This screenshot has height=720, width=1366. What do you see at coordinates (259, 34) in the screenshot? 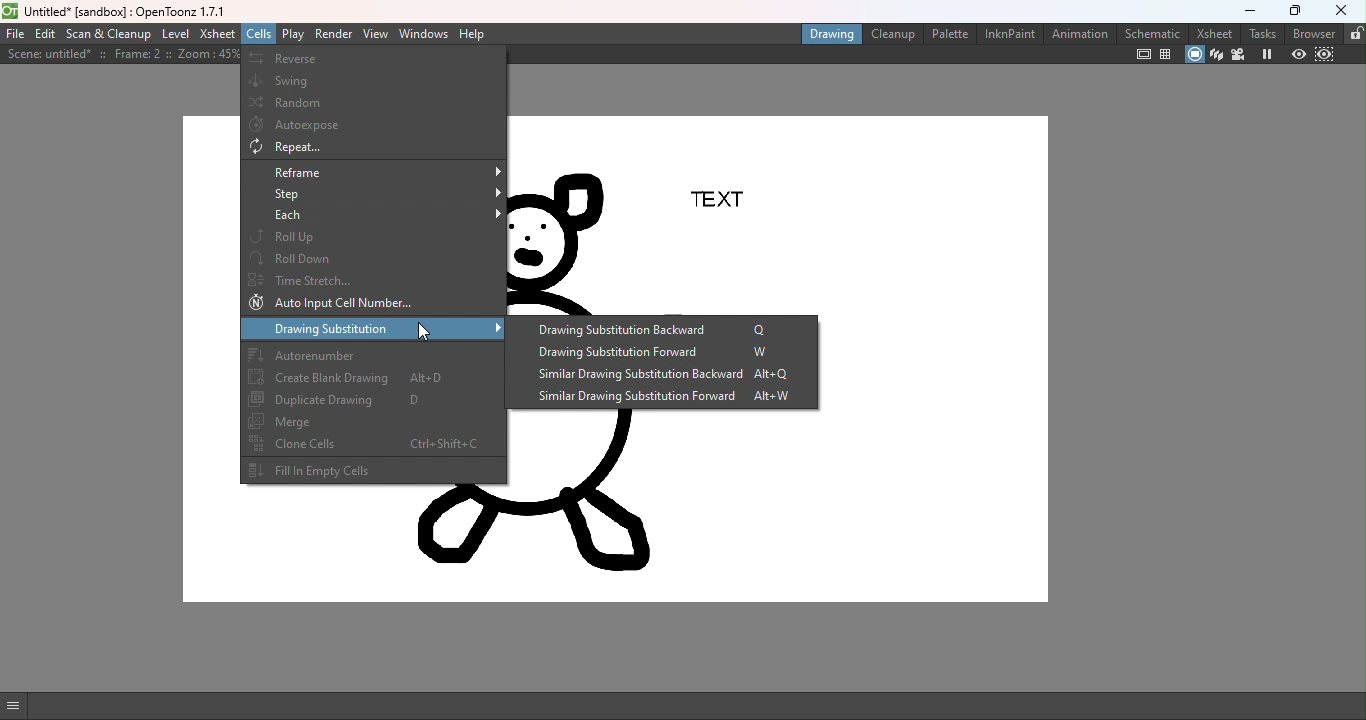
I see `Cells` at bounding box center [259, 34].